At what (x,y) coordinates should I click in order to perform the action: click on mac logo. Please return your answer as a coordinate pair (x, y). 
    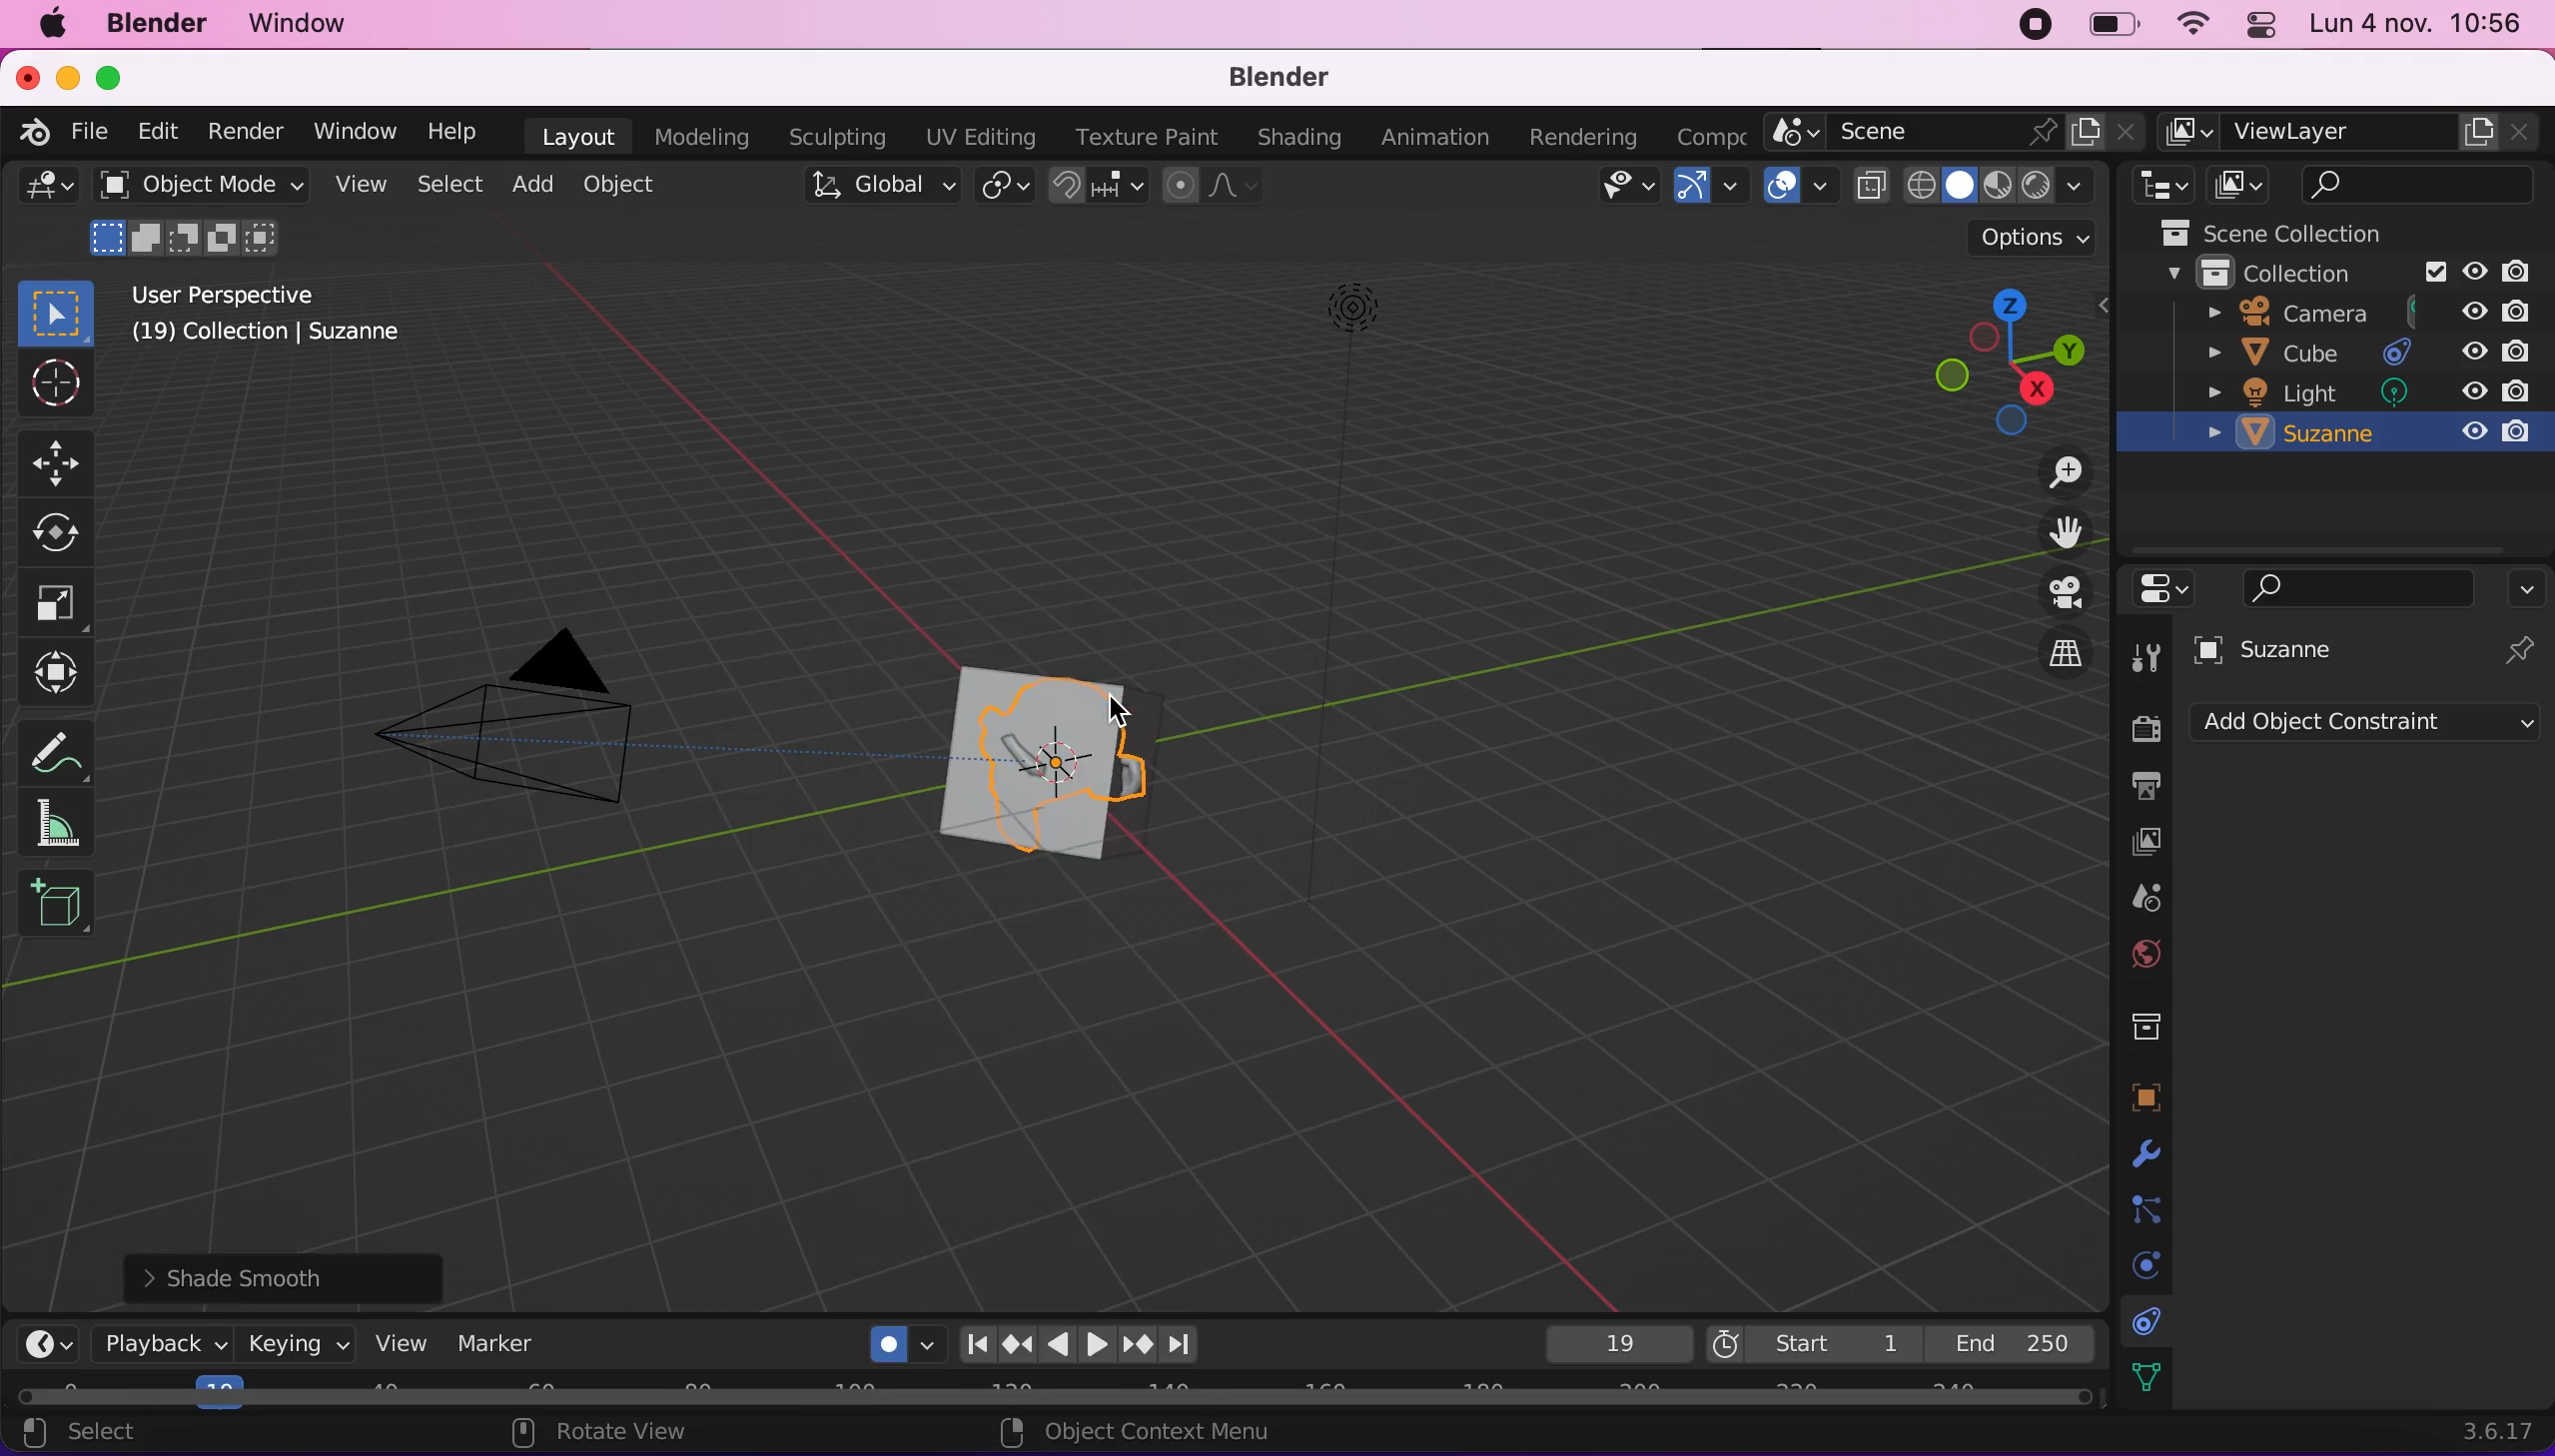
    Looking at the image, I should click on (51, 23).